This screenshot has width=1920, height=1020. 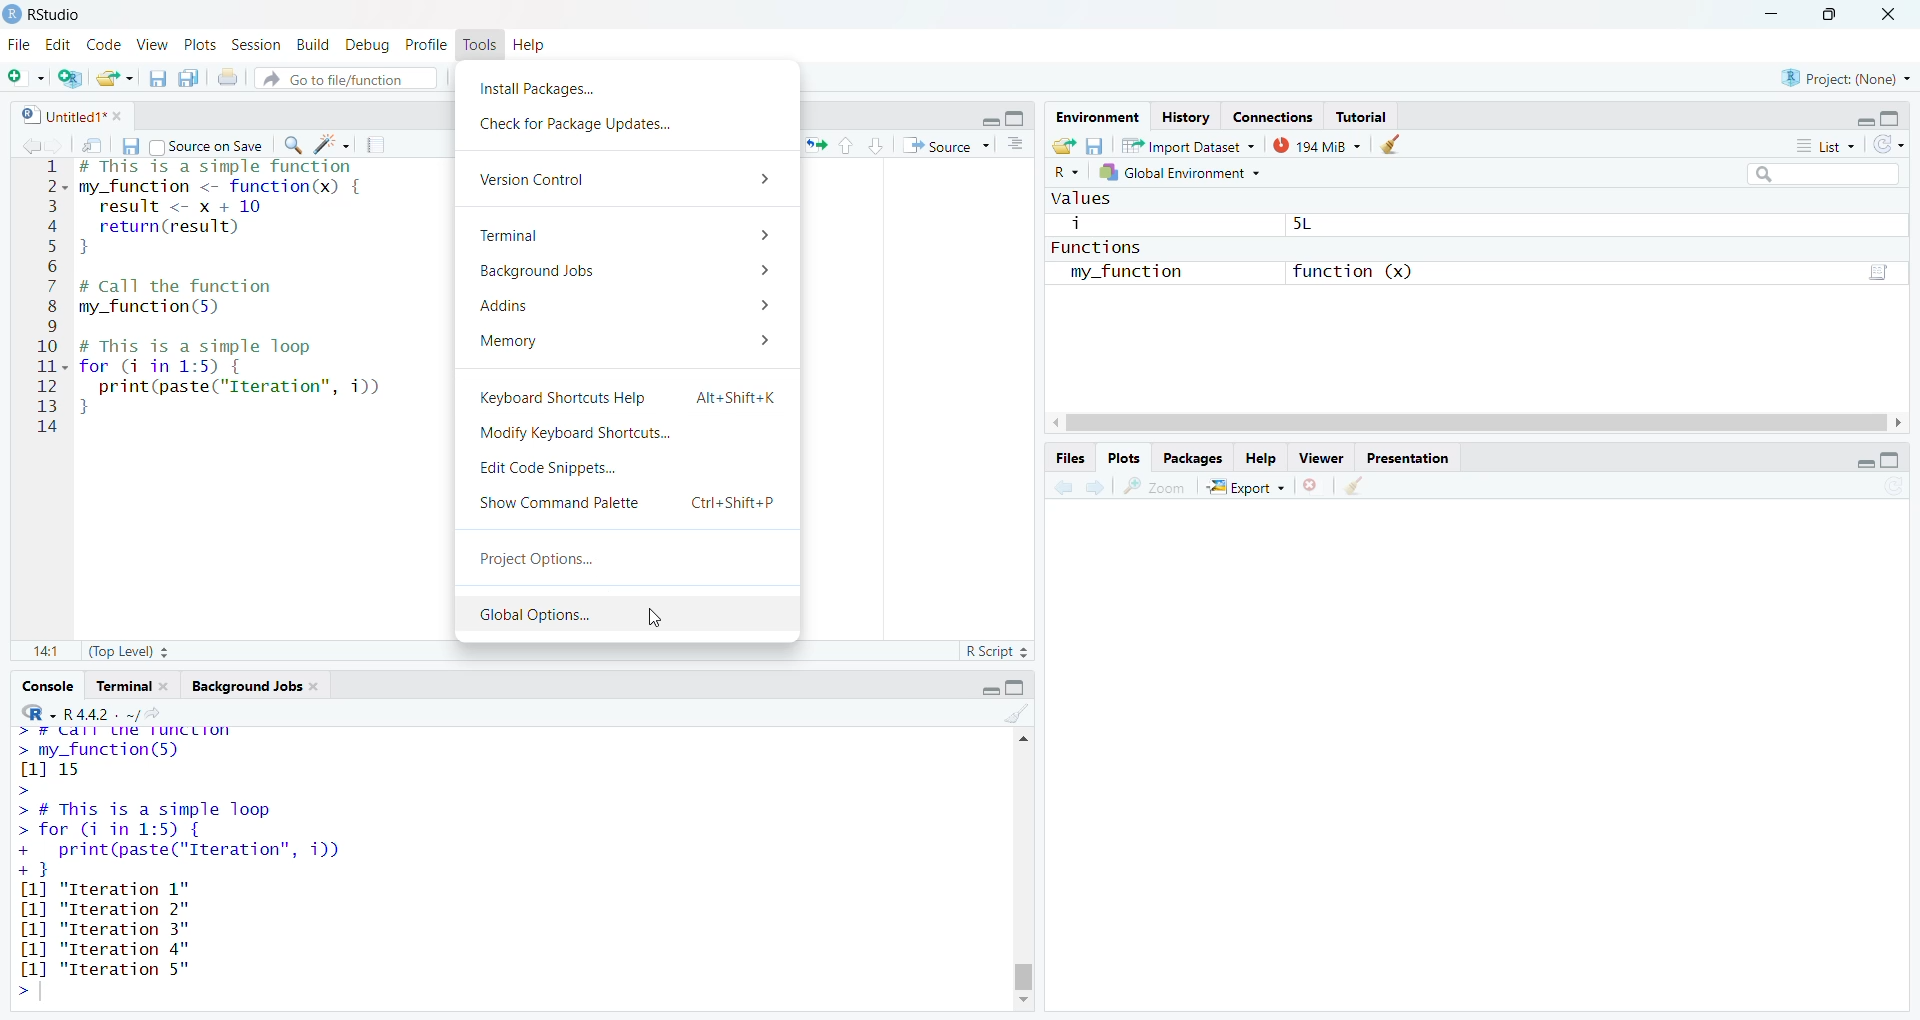 What do you see at coordinates (536, 43) in the screenshot?
I see `help` at bounding box center [536, 43].